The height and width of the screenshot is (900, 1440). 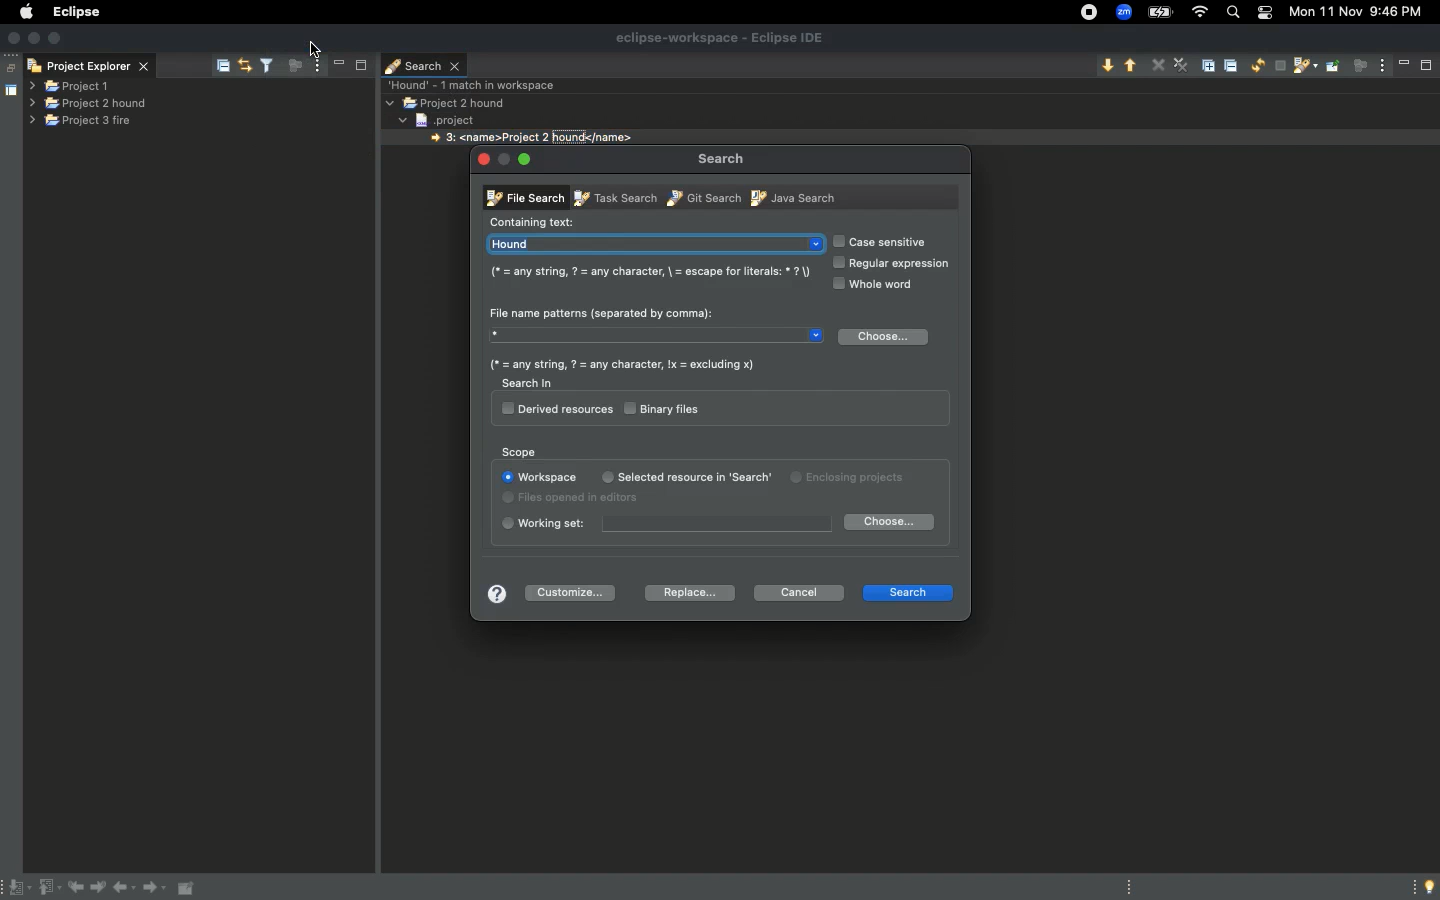 What do you see at coordinates (476, 84) in the screenshot?
I see `Hound - 1 match in workspace` at bounding box center [476, 84].